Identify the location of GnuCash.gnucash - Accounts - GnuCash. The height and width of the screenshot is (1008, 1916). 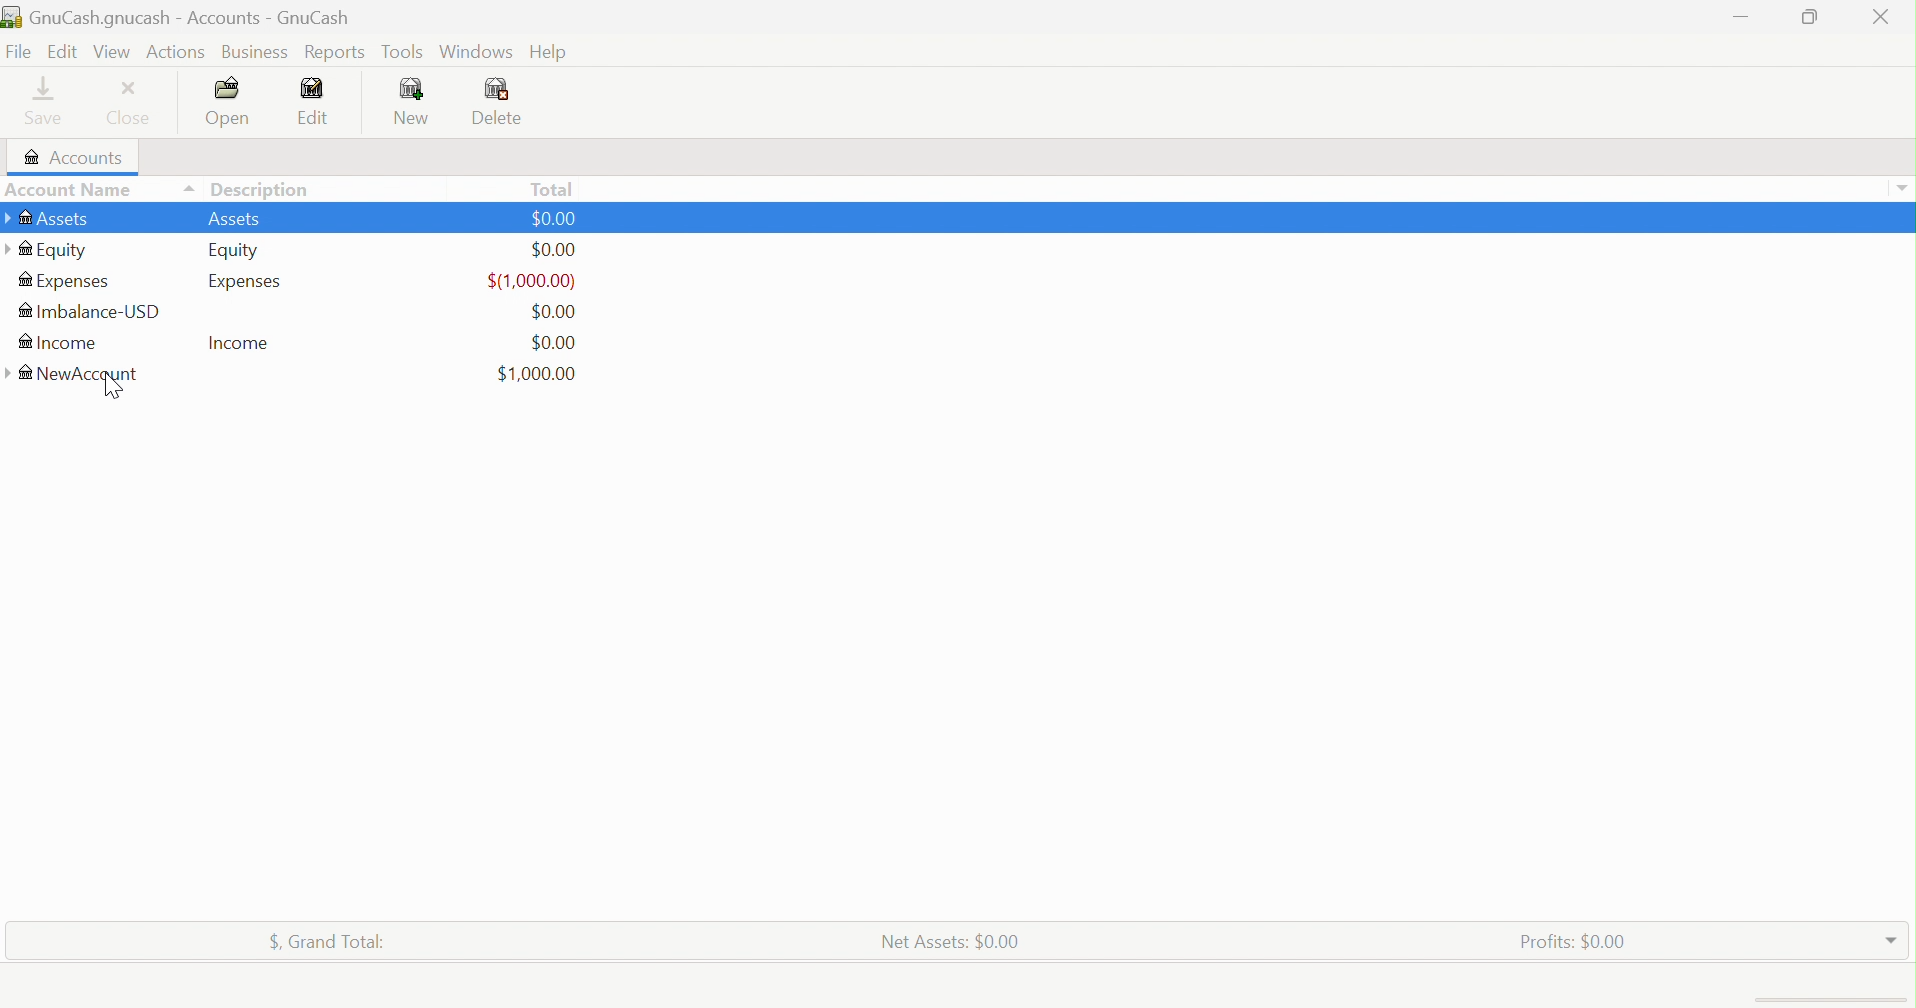
(180, 15).